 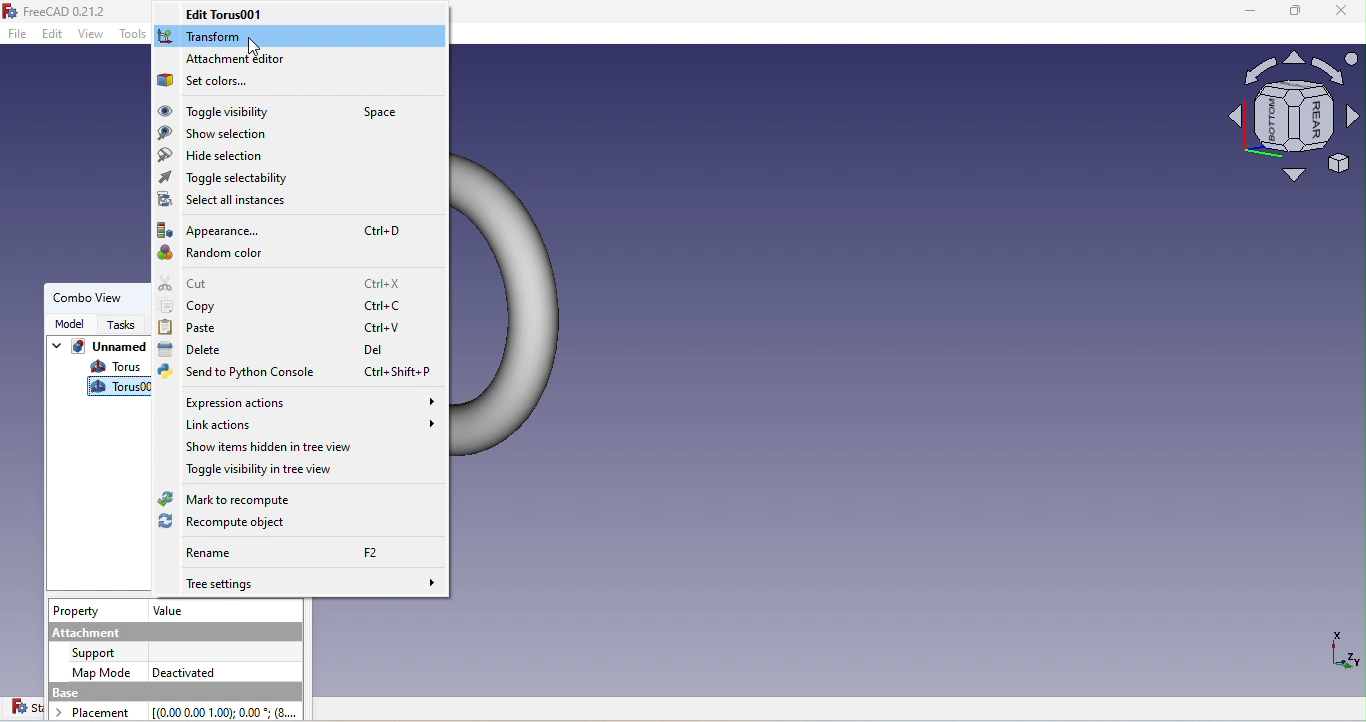 I want to click on Navigation square, so click(x=1294, y=122).